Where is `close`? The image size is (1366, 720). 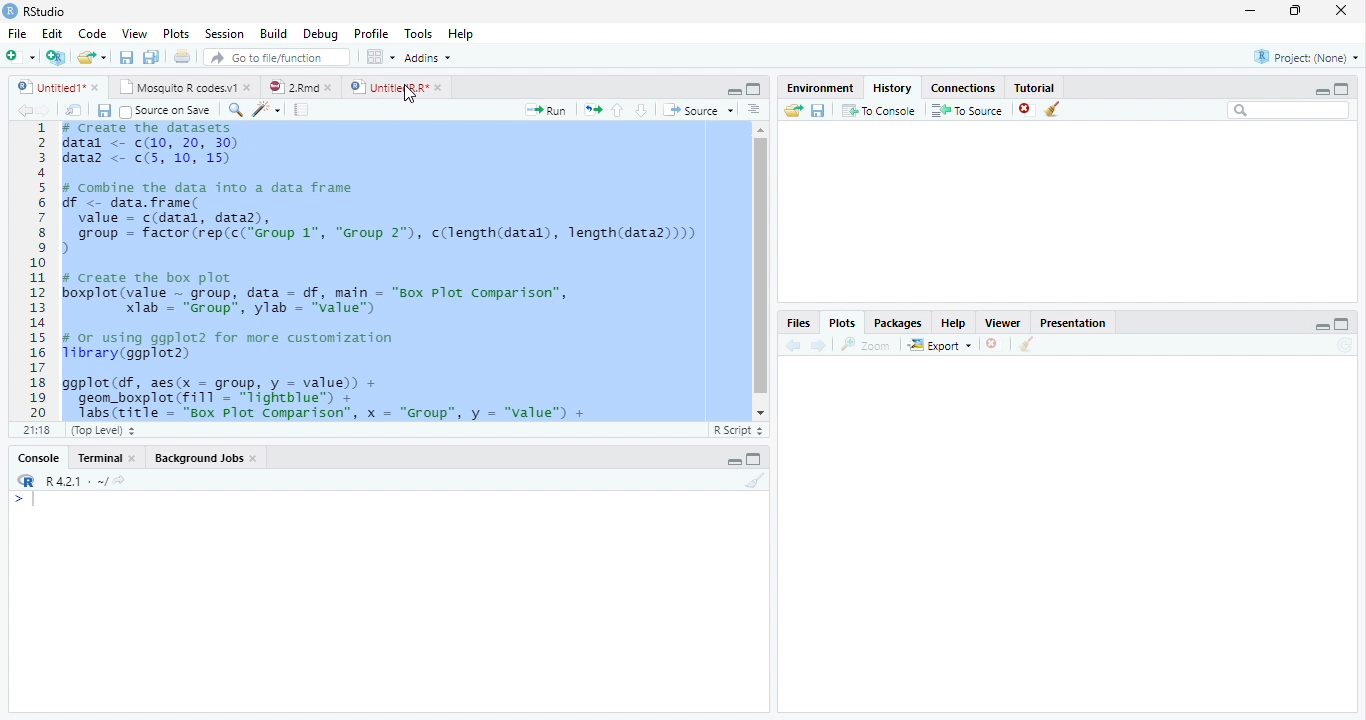 close is located at coordinates (328, 87).